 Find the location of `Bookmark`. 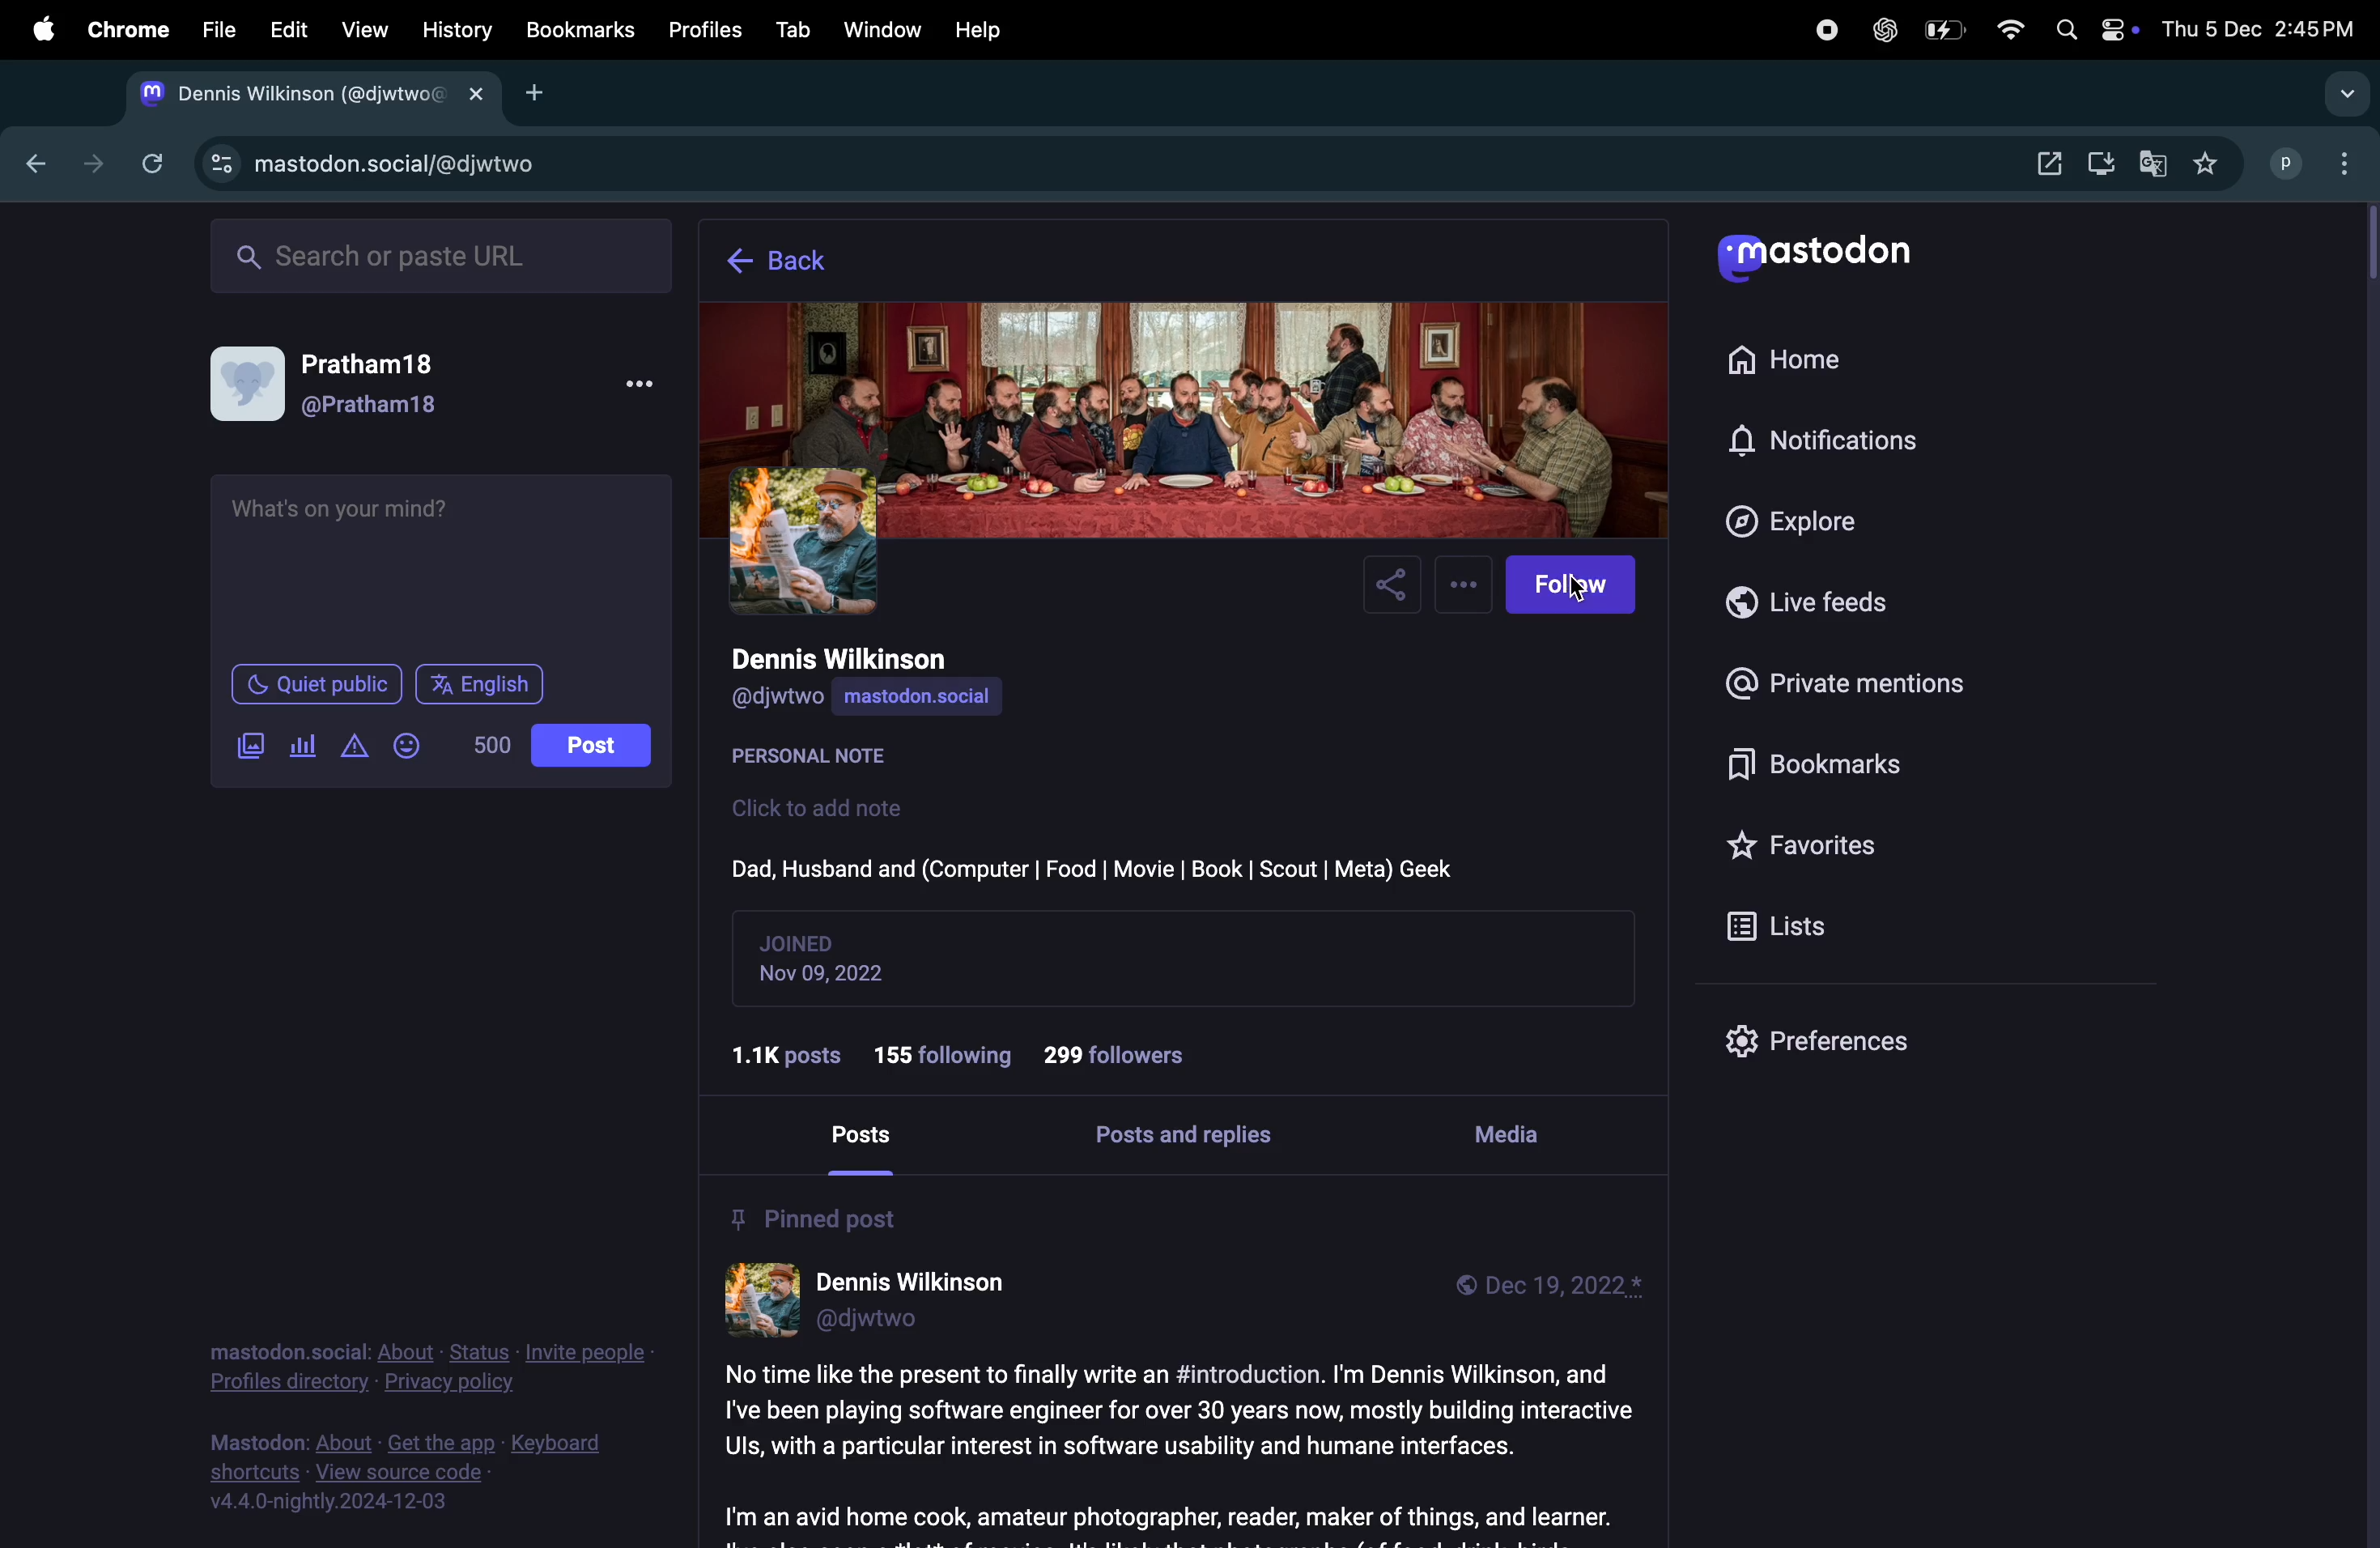

Bookmark is located at coordinates (581, 30).